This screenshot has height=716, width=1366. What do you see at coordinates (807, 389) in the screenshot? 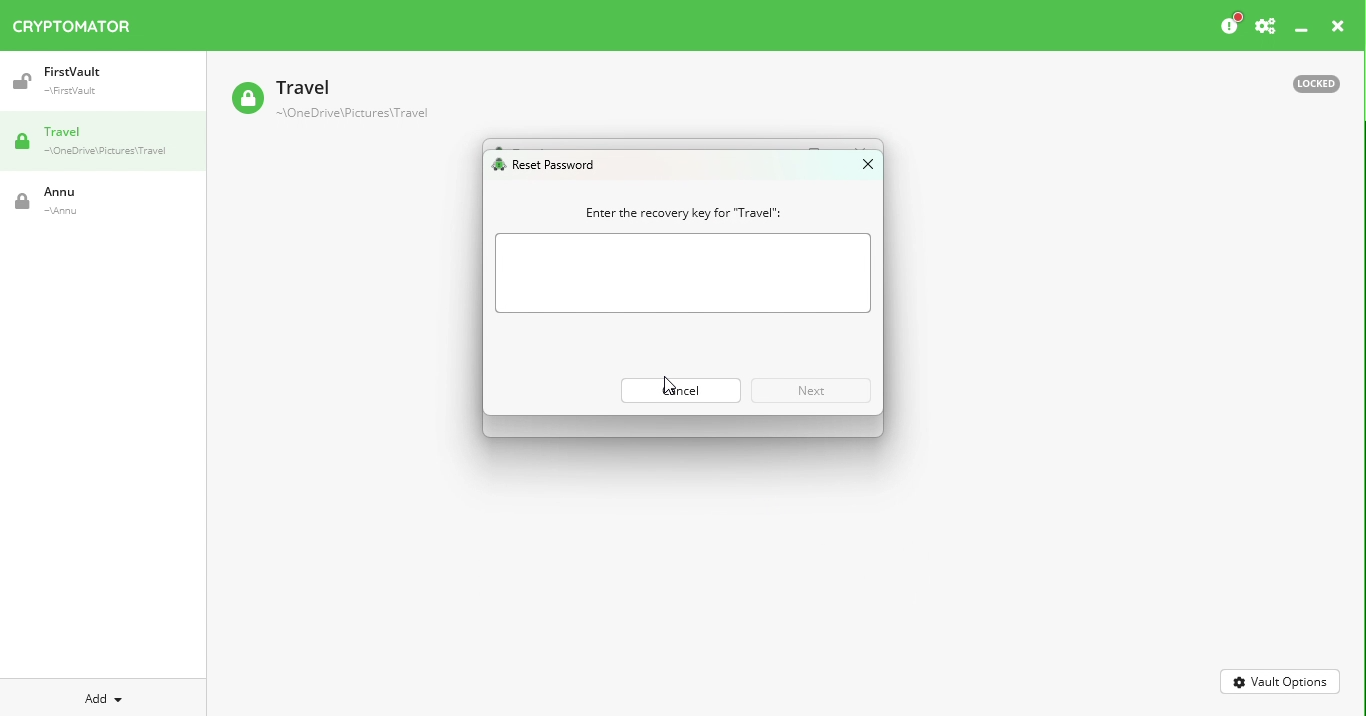
I see `Next` at bounding box center [807, 389].